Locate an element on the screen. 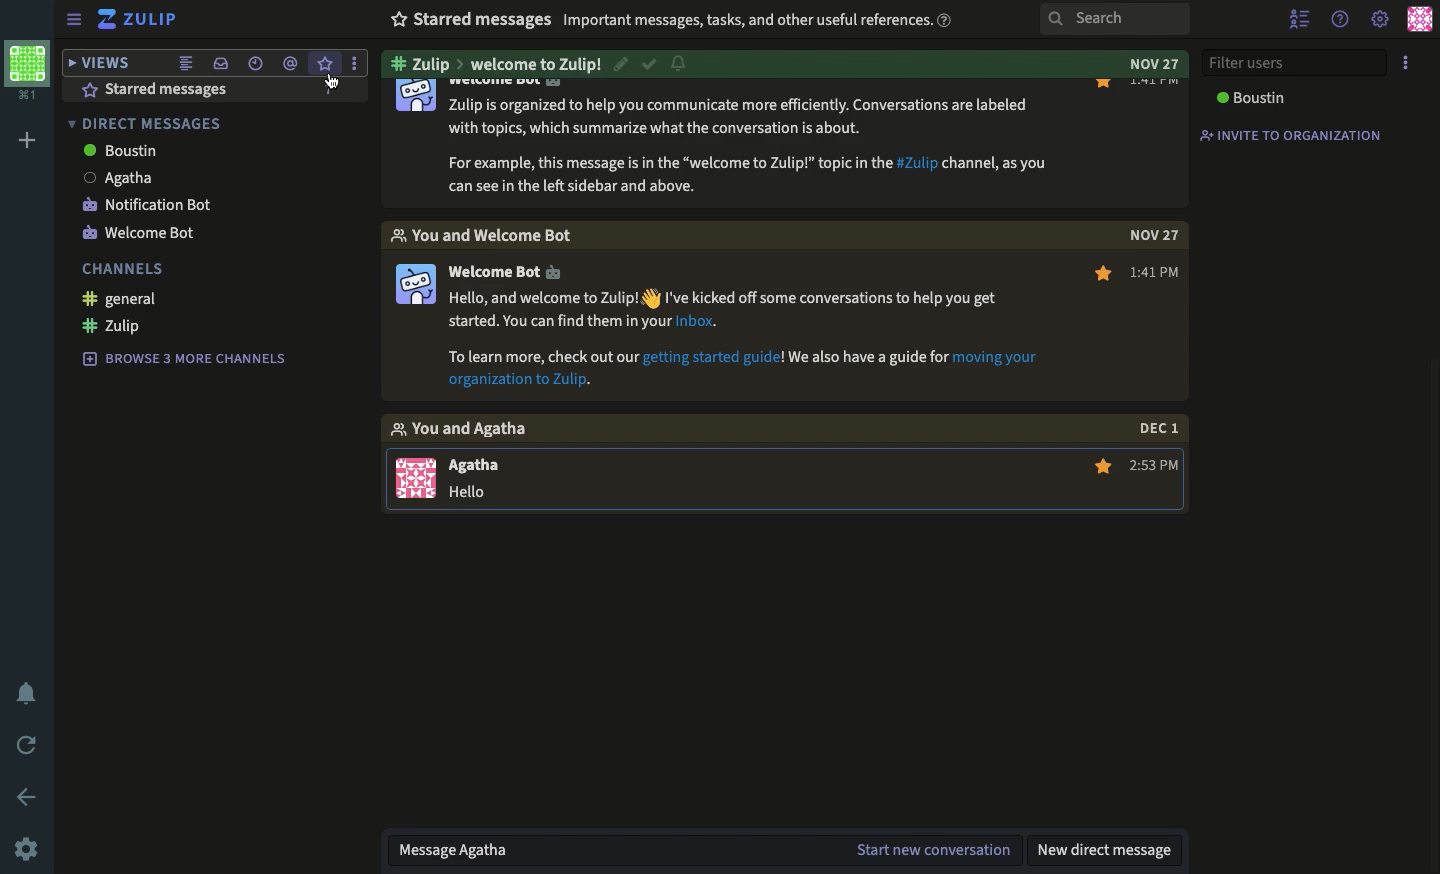  inbox is located at coordinates (221, 64).